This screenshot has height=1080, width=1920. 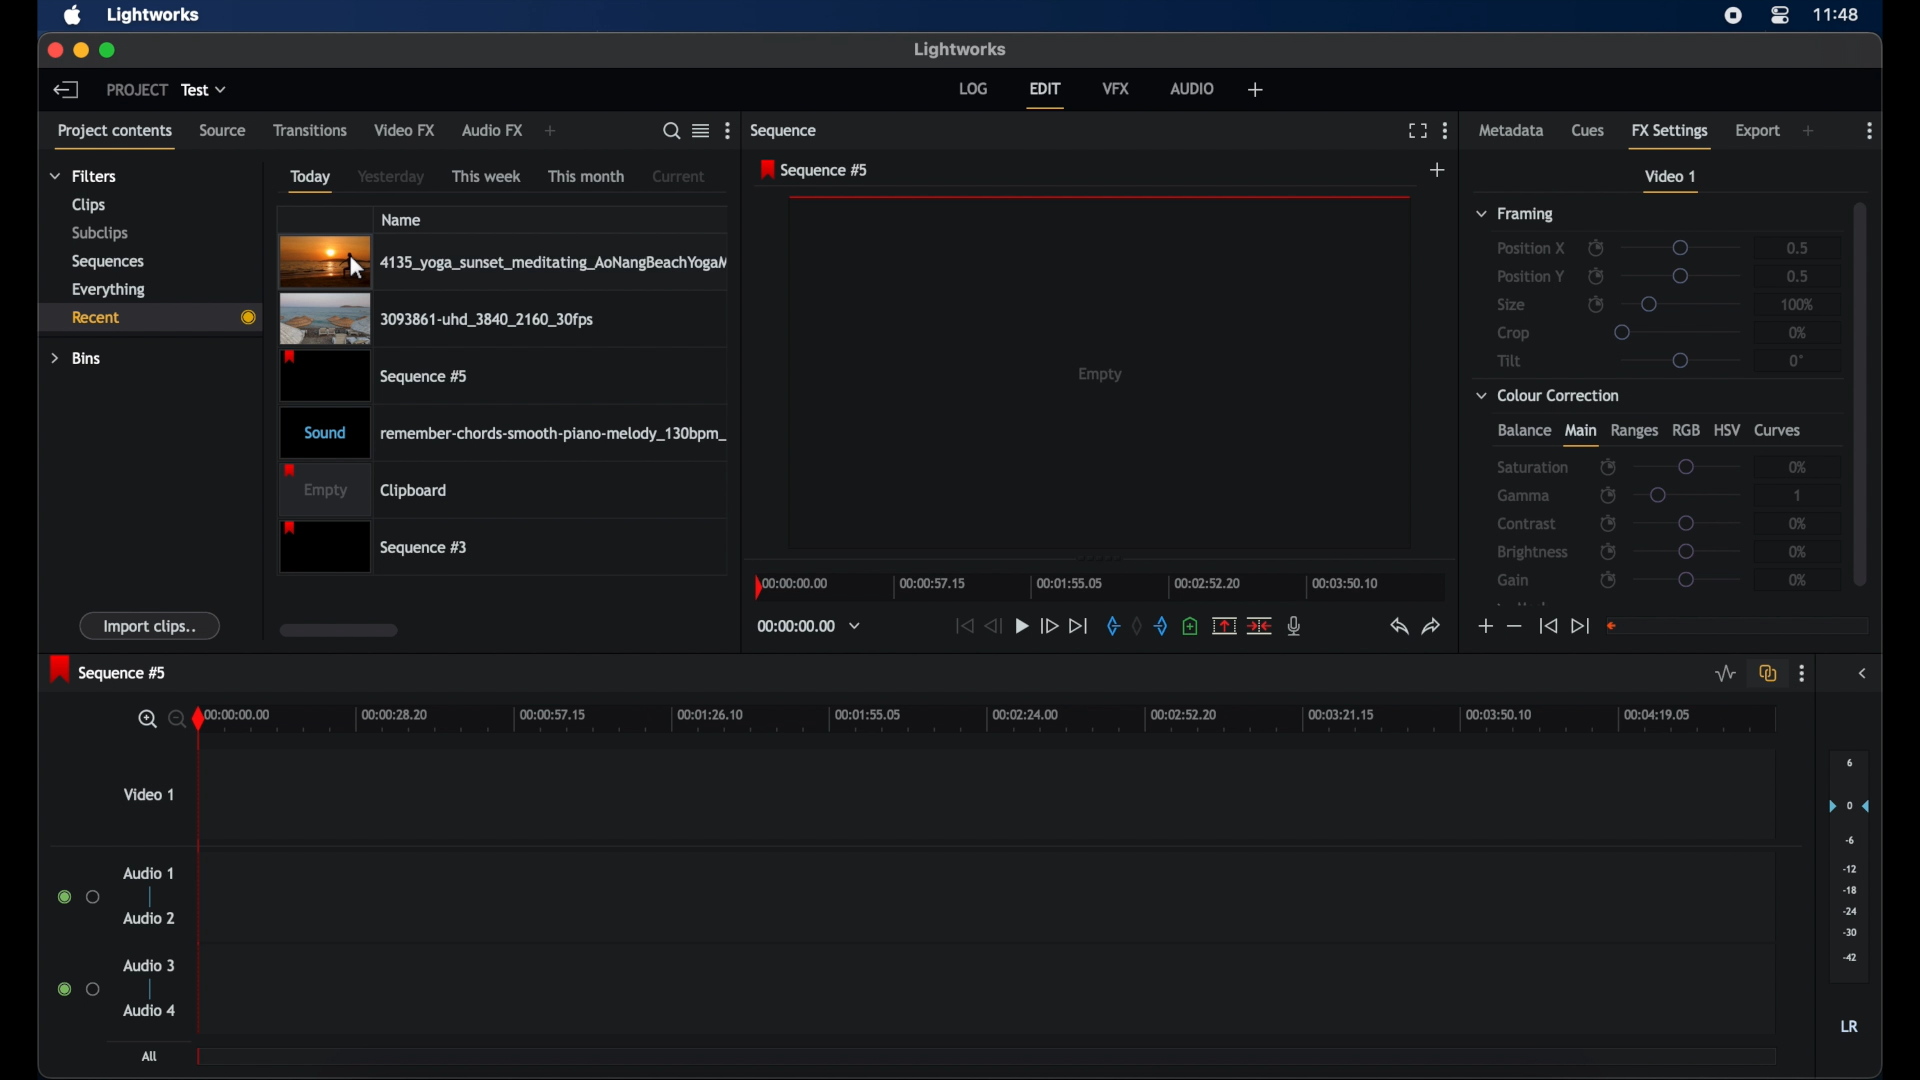 What do you see at coordinates (1510, 361) in the screenshot?
I see `tilt` at bounding box center [1510, 361].